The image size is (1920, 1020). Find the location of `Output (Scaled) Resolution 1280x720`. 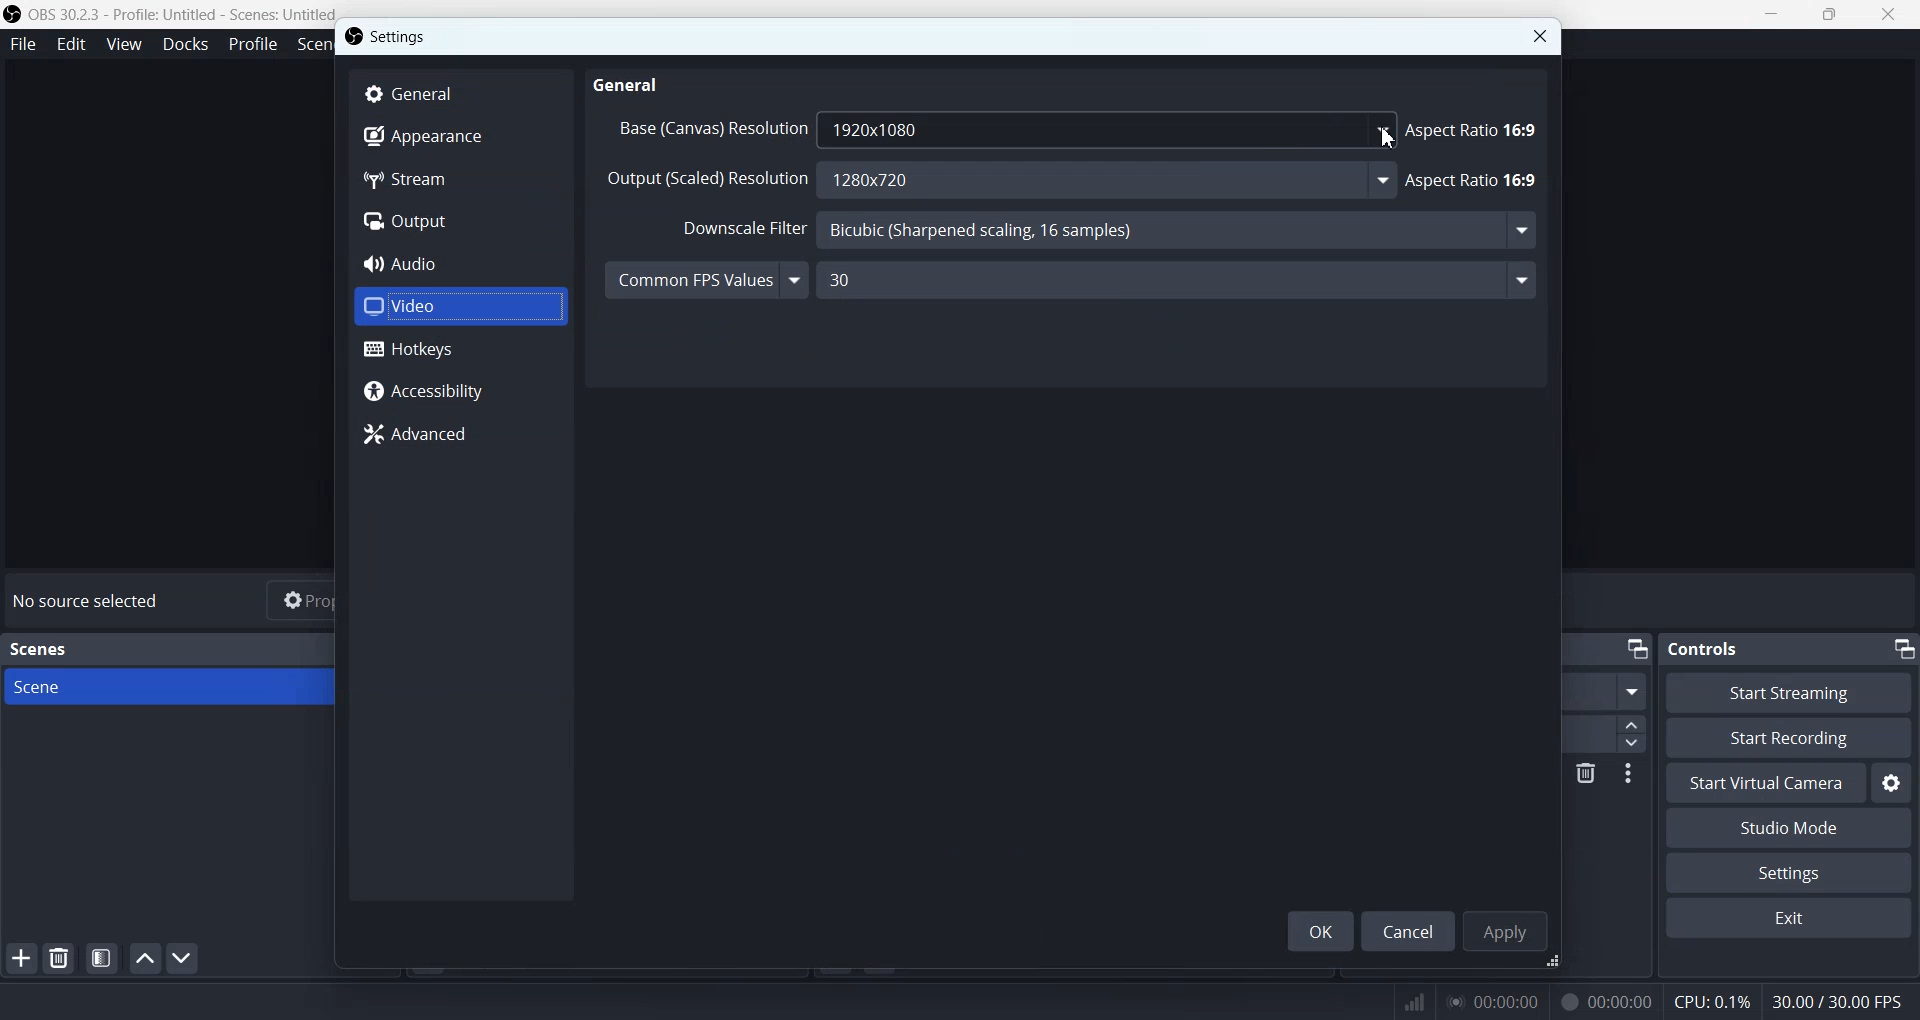

Output (Scaled) Resolution 1280x720 is located at coordinates (997, 179).